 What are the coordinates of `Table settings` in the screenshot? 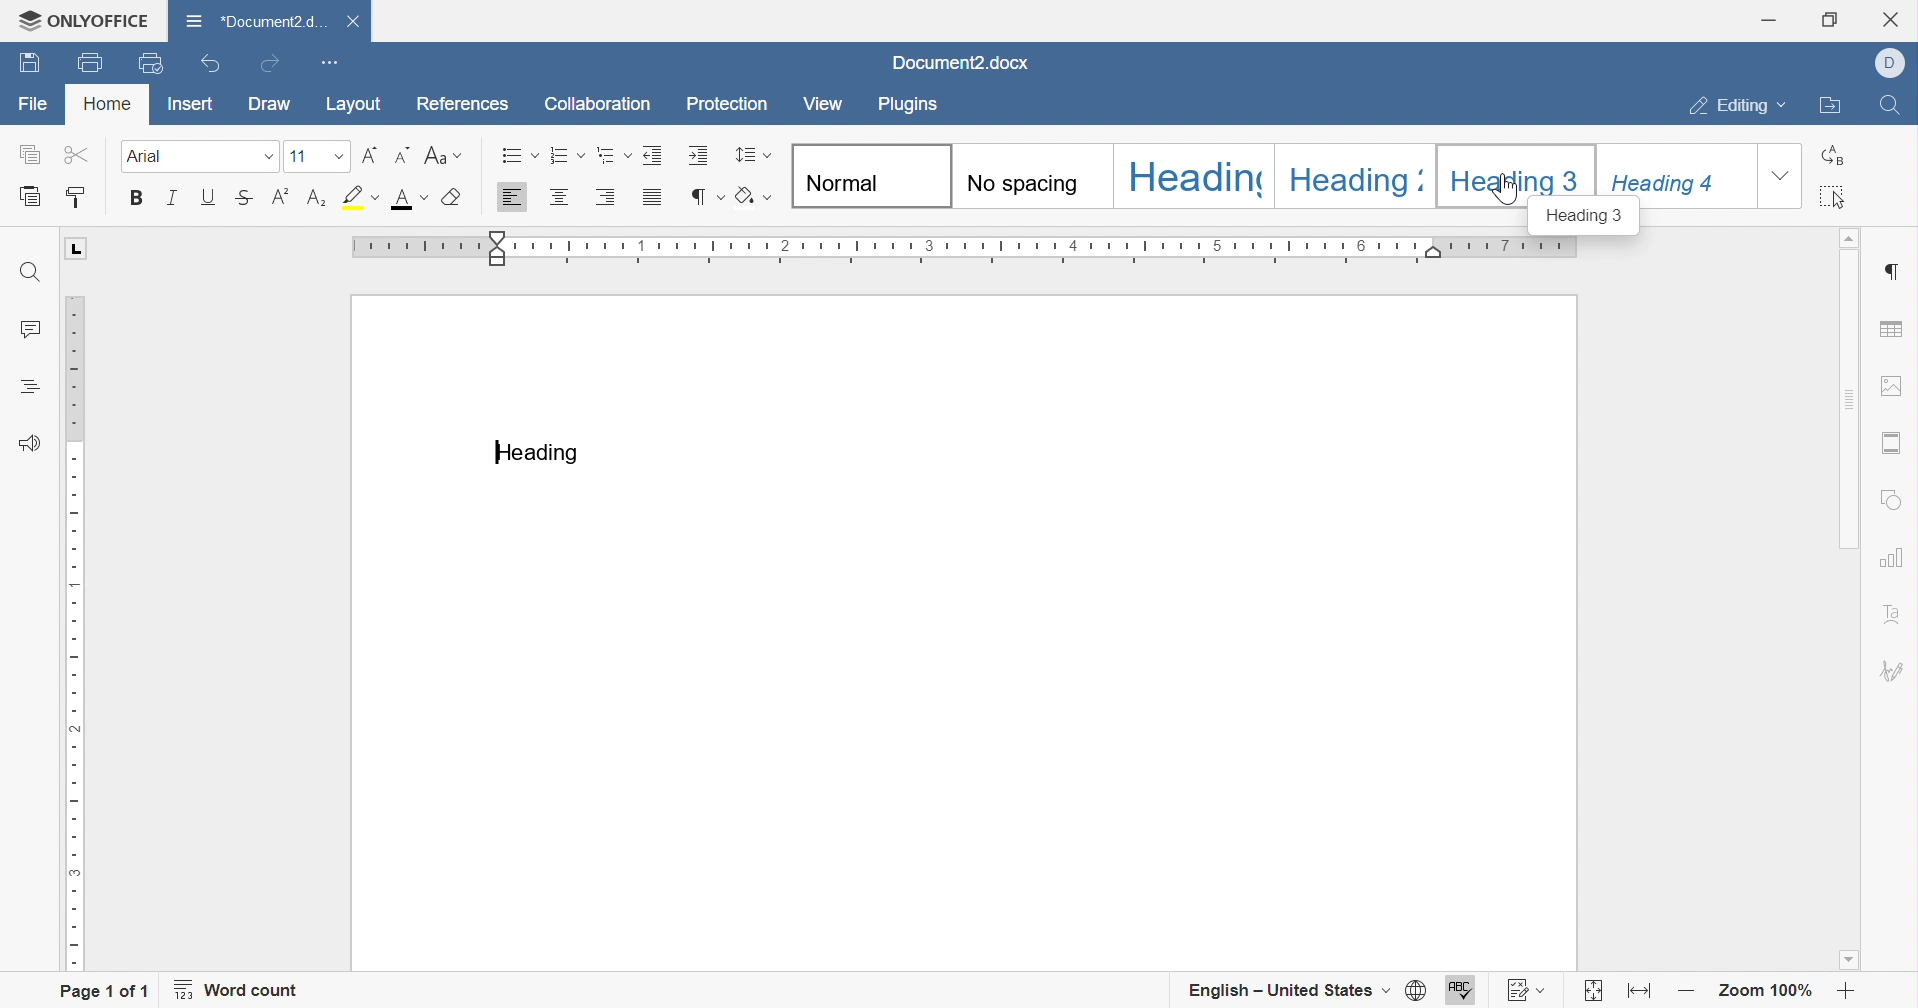 It's located at (1895, 328).